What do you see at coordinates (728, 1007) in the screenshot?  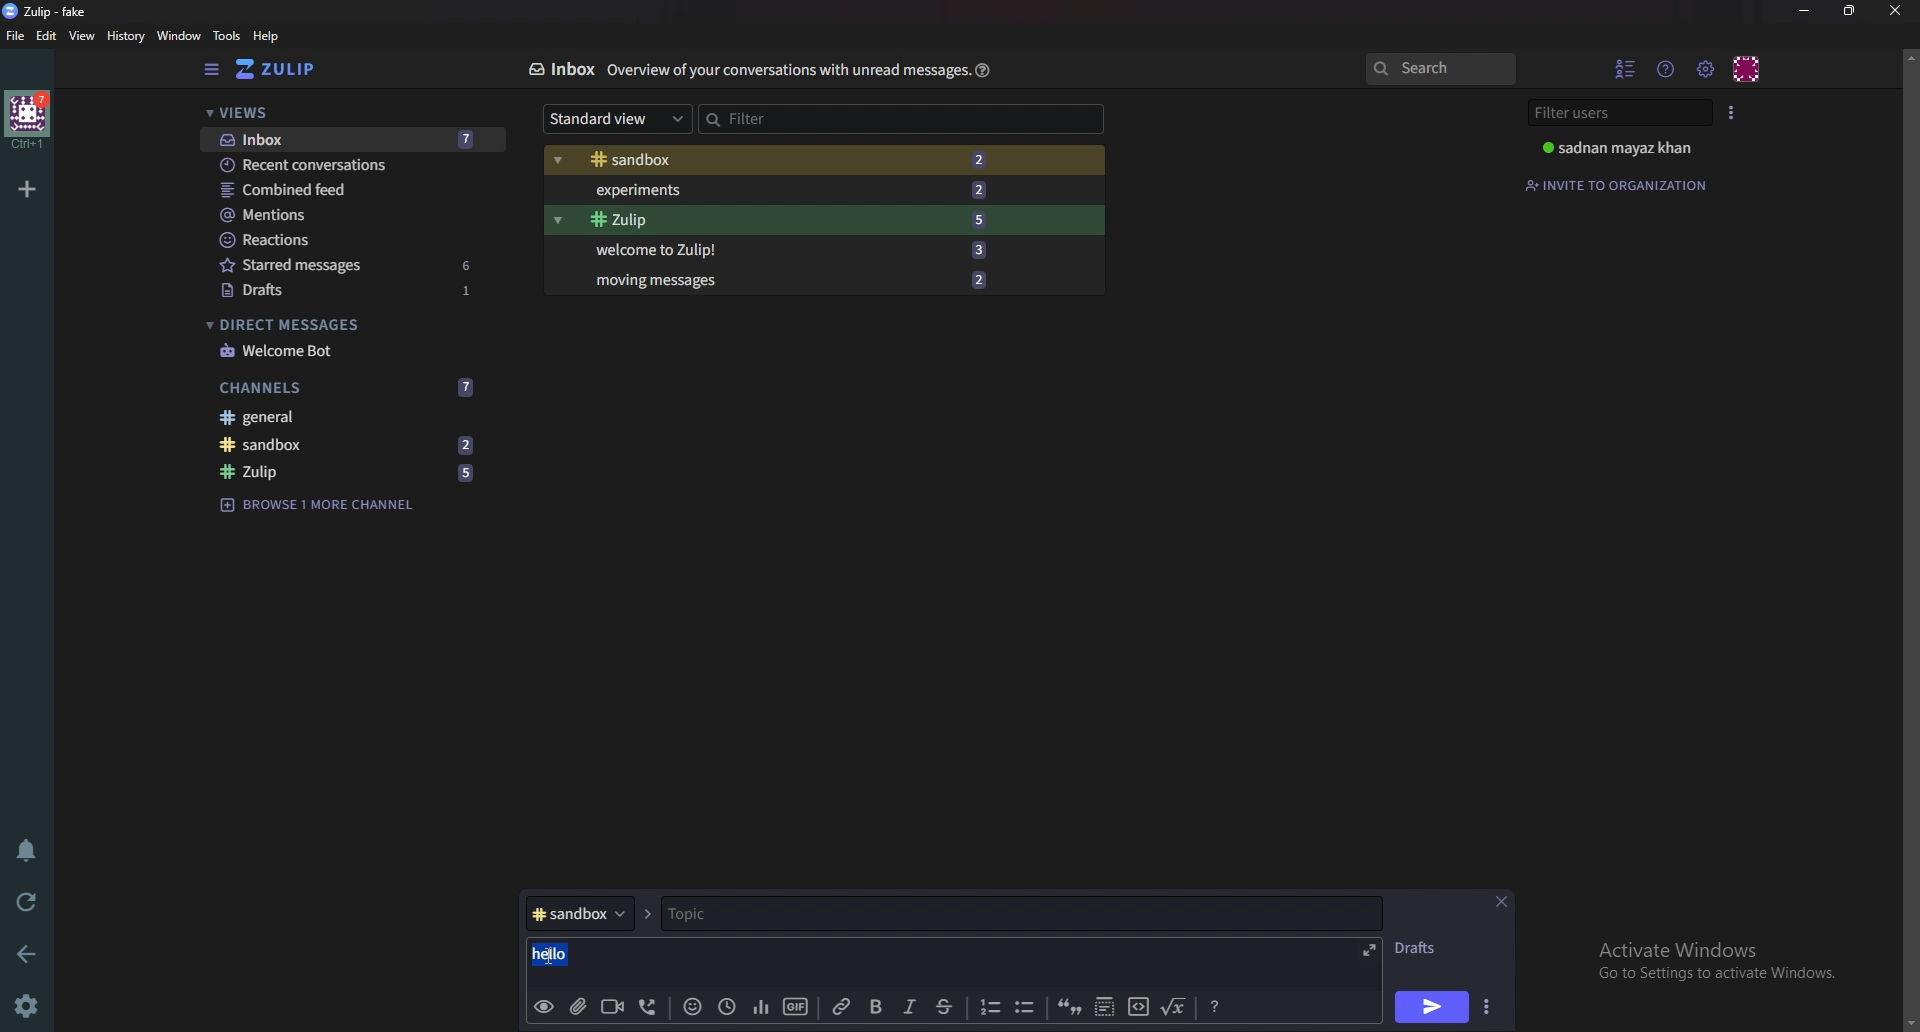 I see `Global time` at bounding box center [728, 1007].